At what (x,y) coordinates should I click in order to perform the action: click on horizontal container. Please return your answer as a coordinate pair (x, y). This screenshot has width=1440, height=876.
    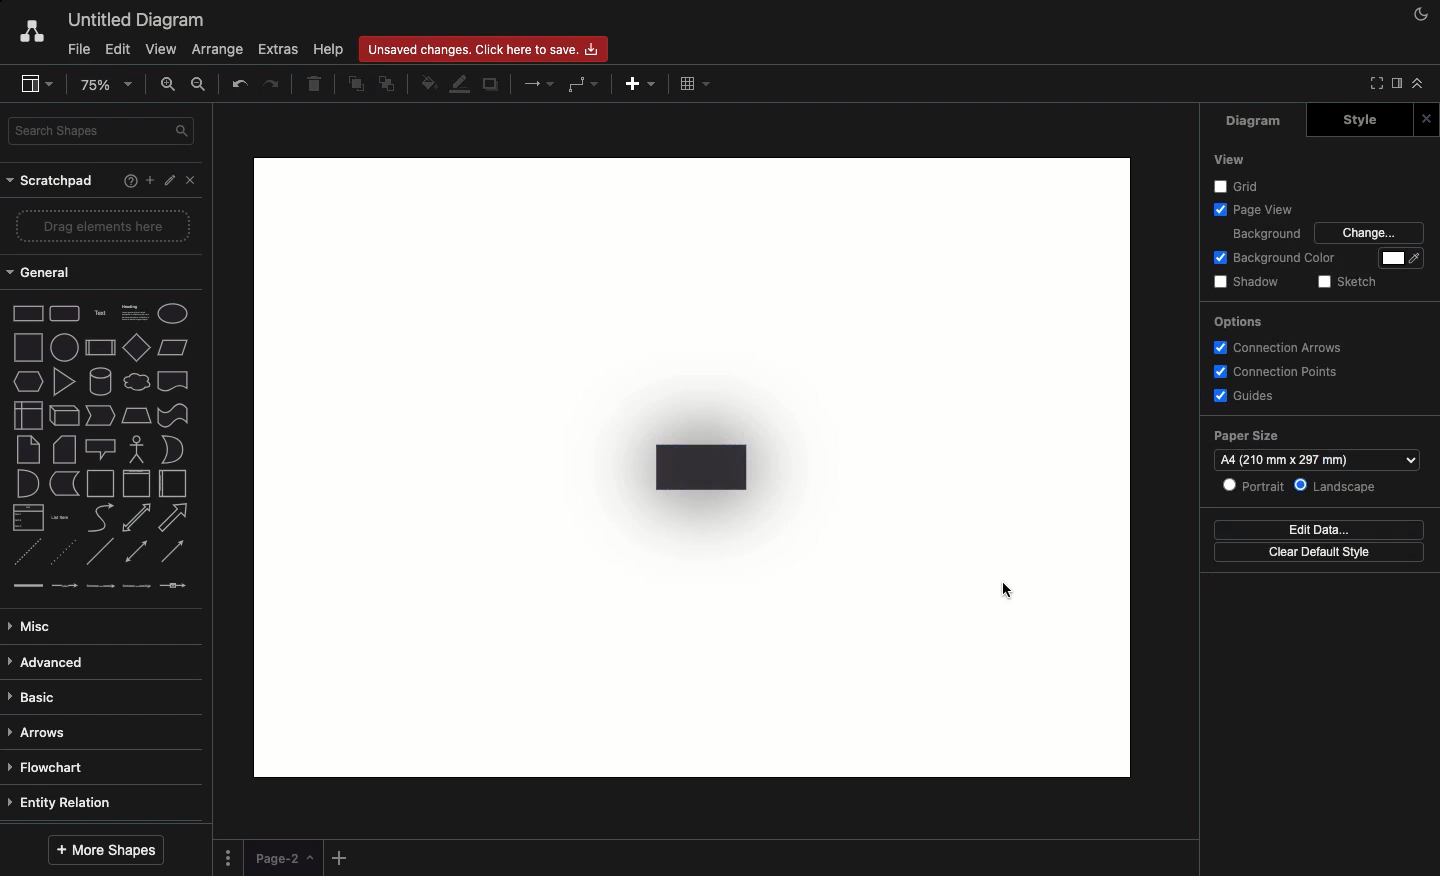
    Looking at the image, I should click on (177, 484).